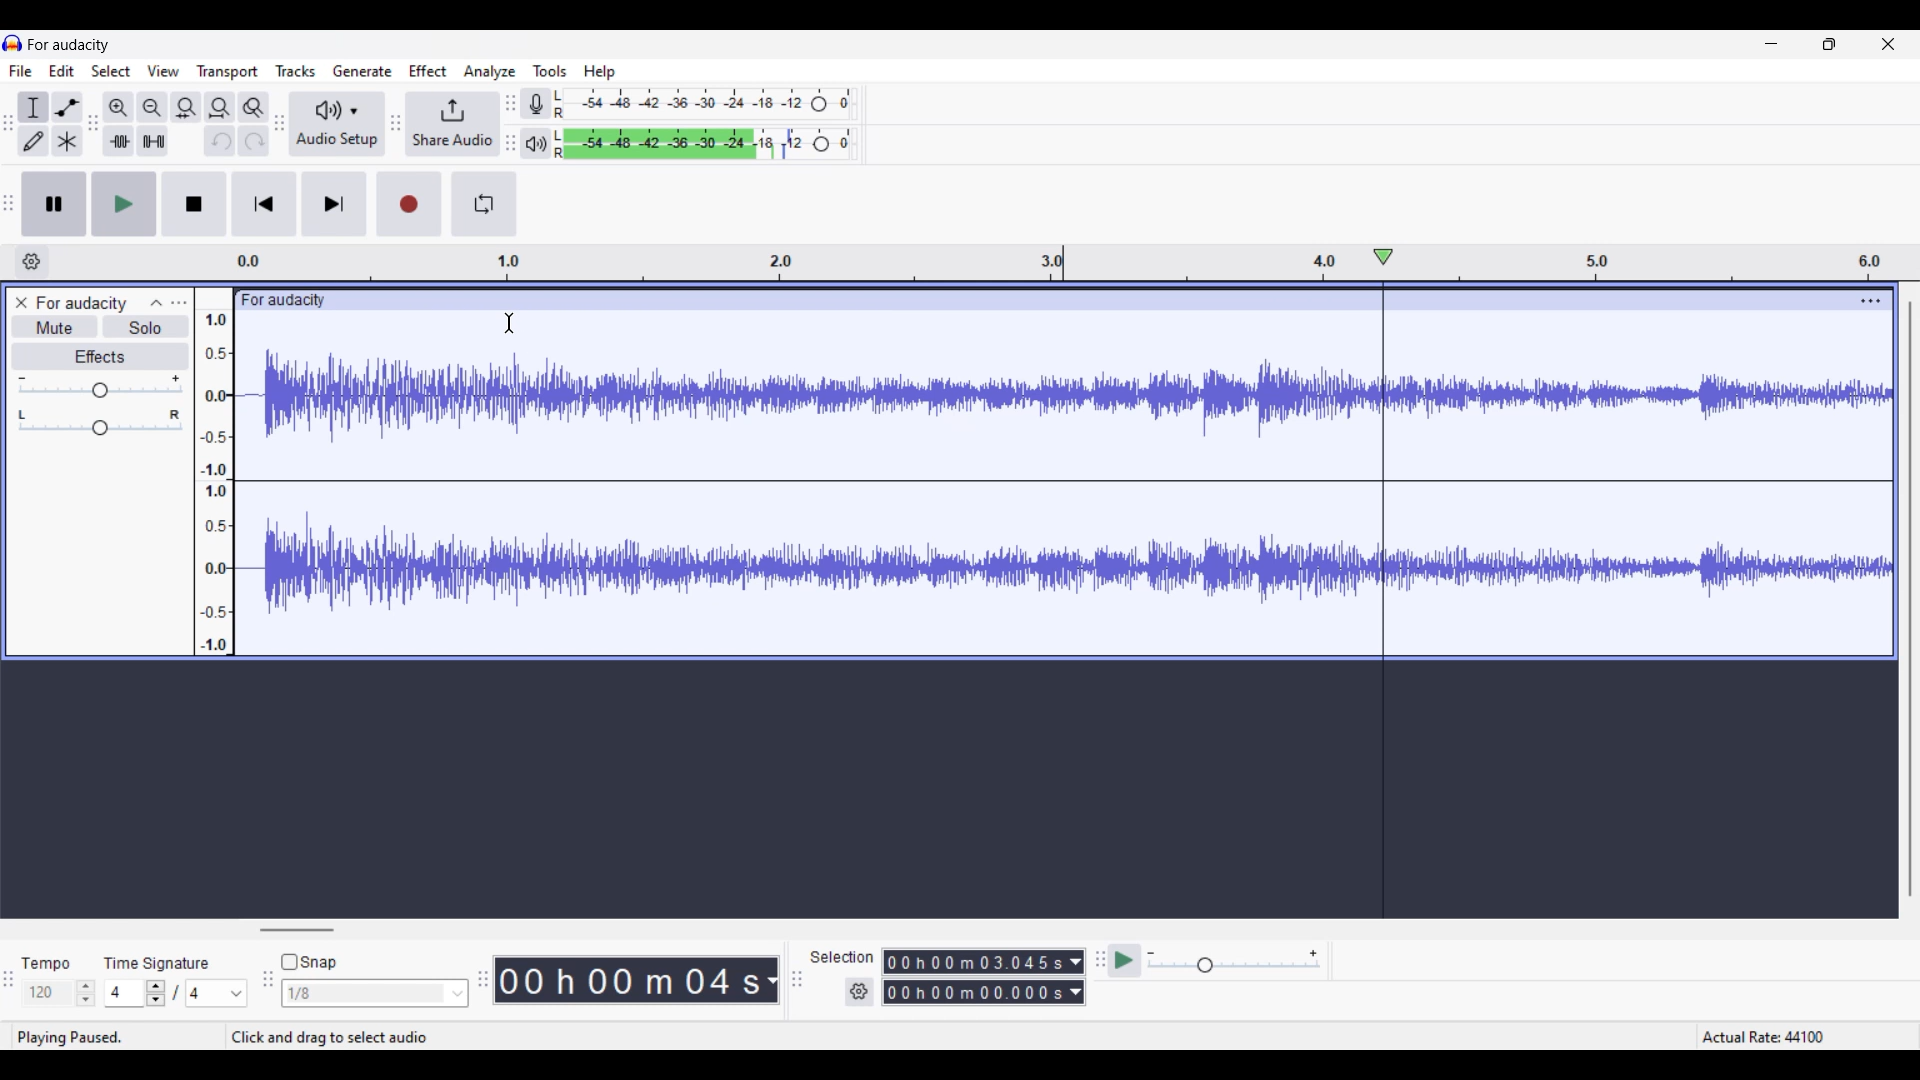 This screenshot has width=1920, height=1080. Describe the element at coordinates (32, 262) in the screenshot. I see `Timeline options` at that location.